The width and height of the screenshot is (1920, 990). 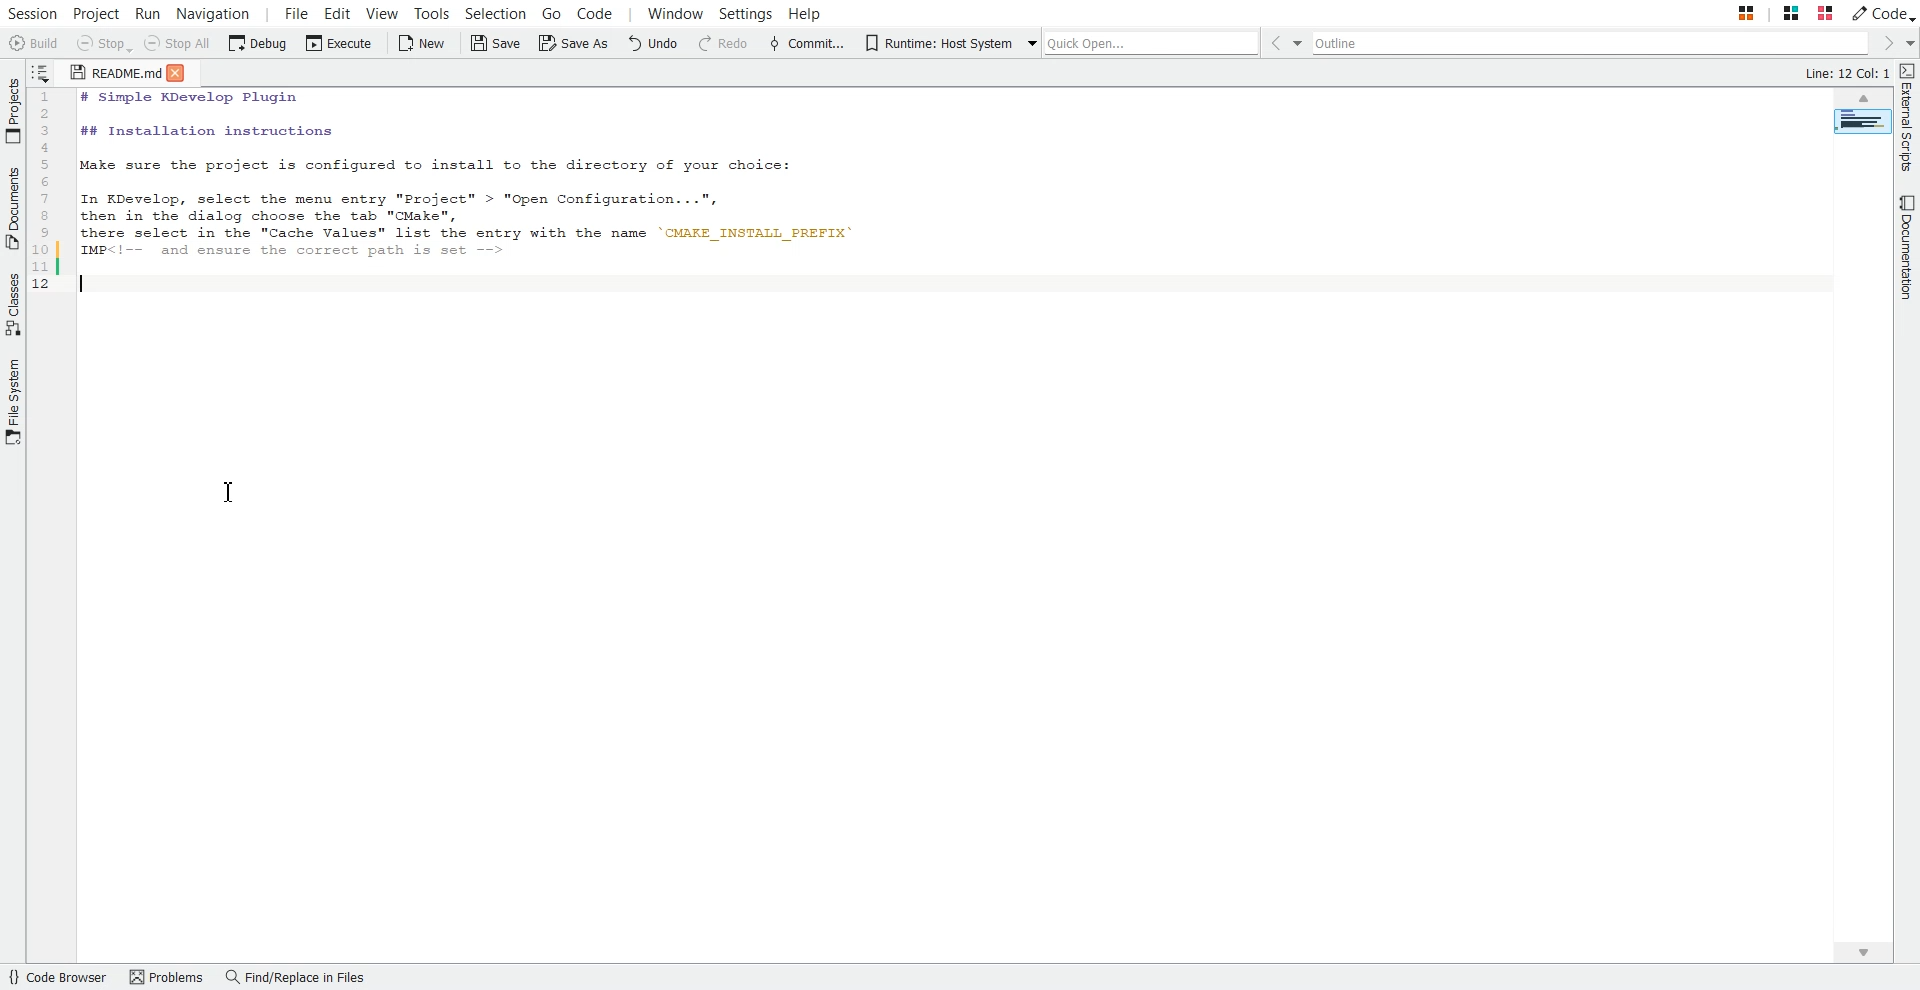 I want to click on File System, so click(x=13, y=403).